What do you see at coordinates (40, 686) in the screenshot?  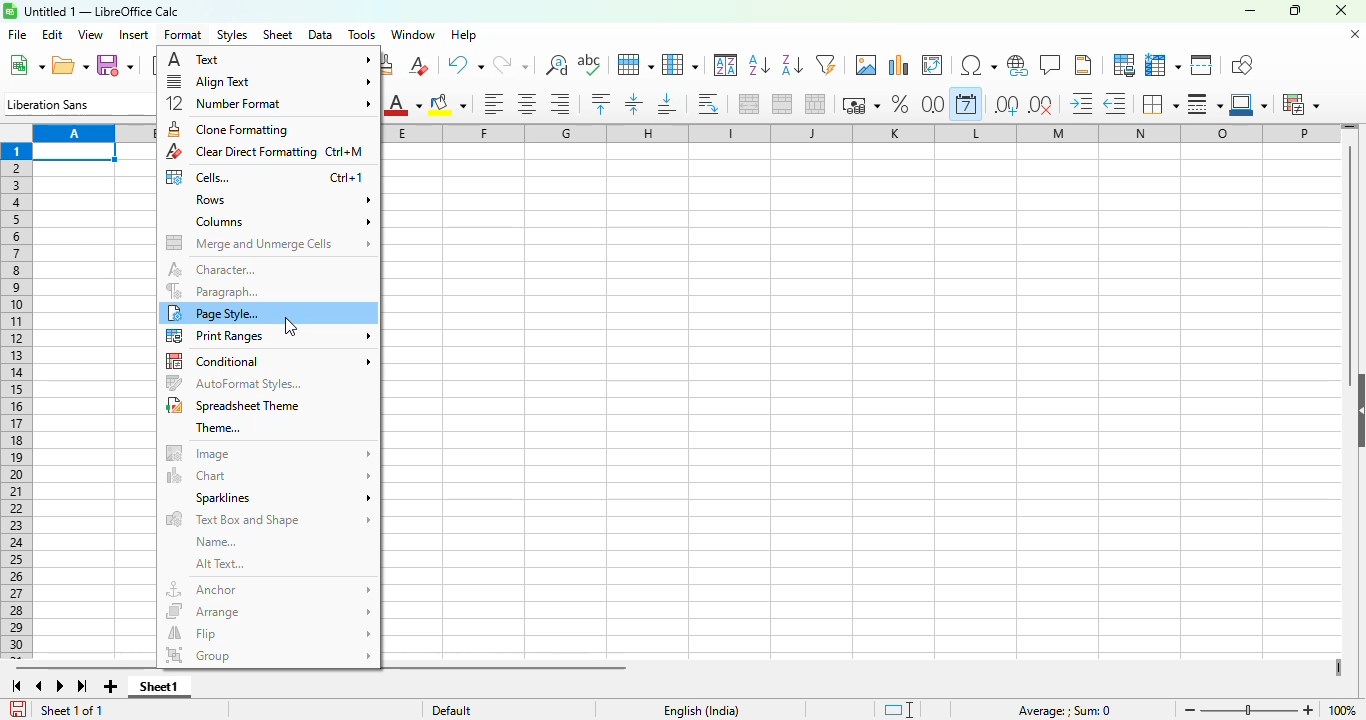 I see `scroll to previous sheet` at bounding box center [40, 686].